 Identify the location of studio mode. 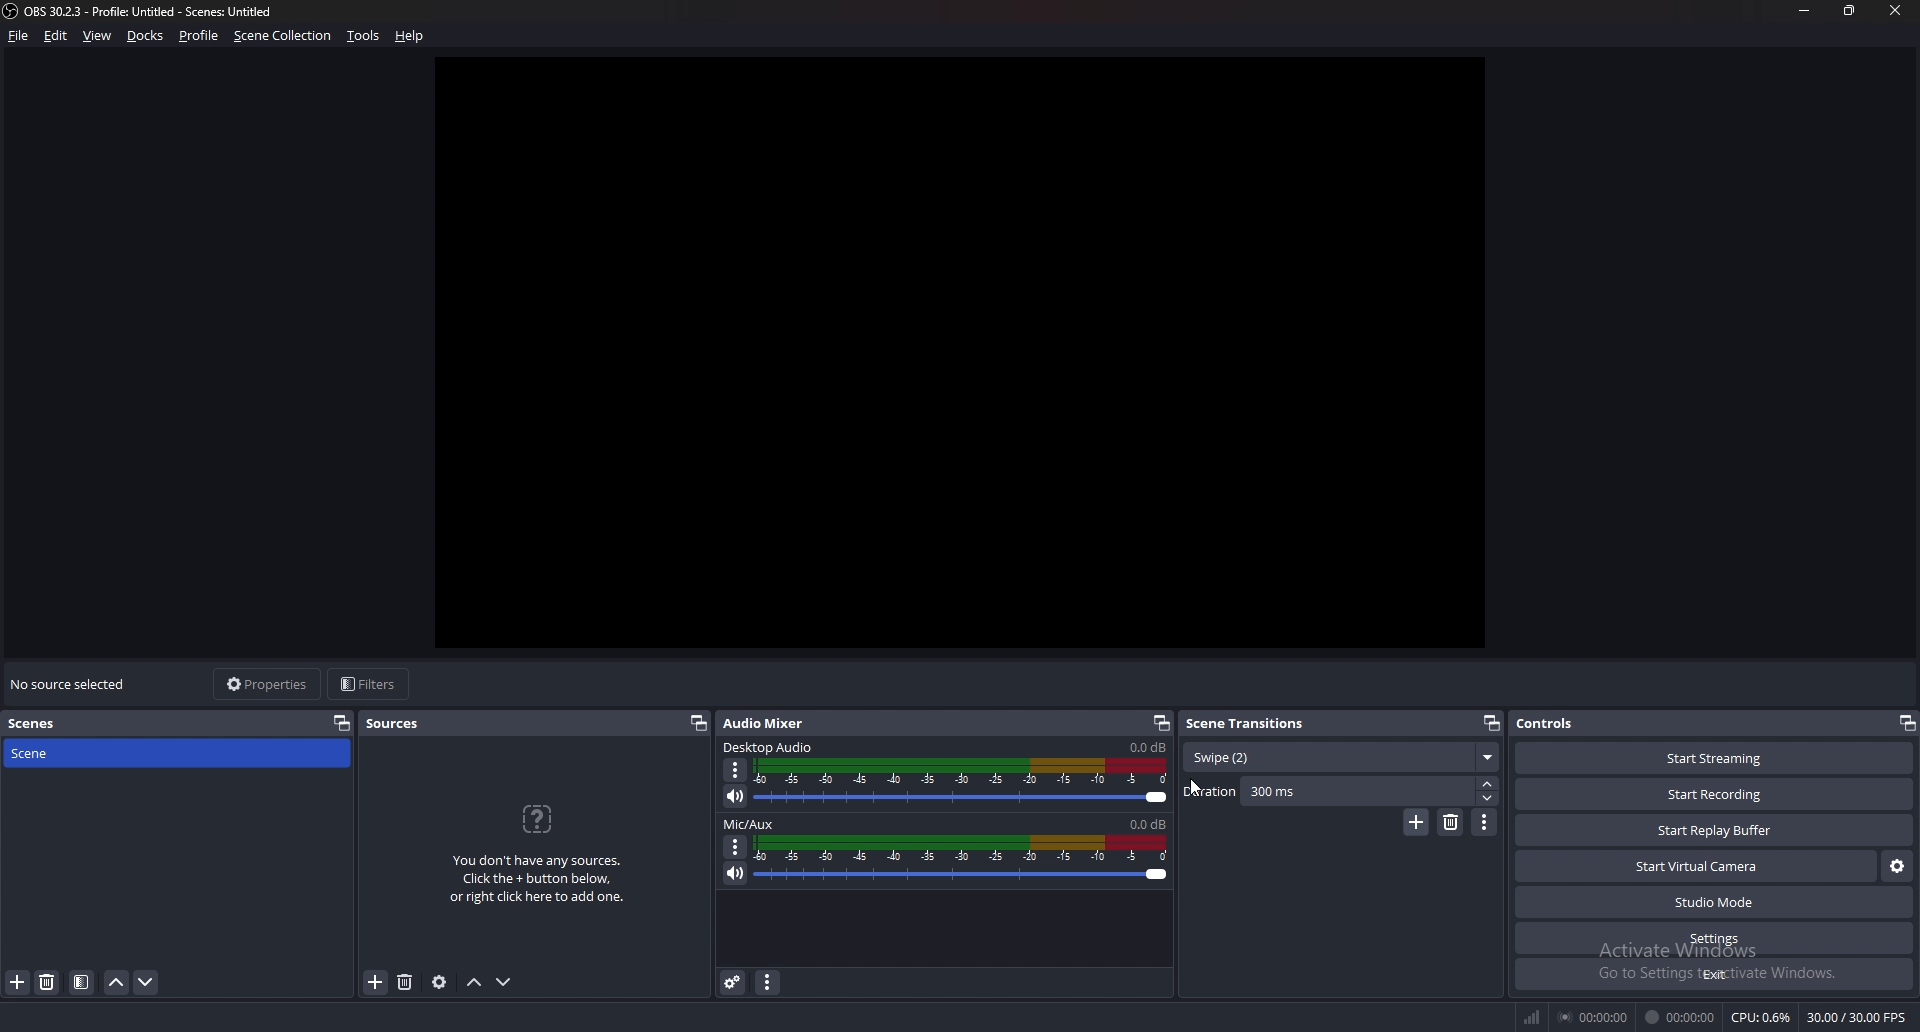
(1712, 902).